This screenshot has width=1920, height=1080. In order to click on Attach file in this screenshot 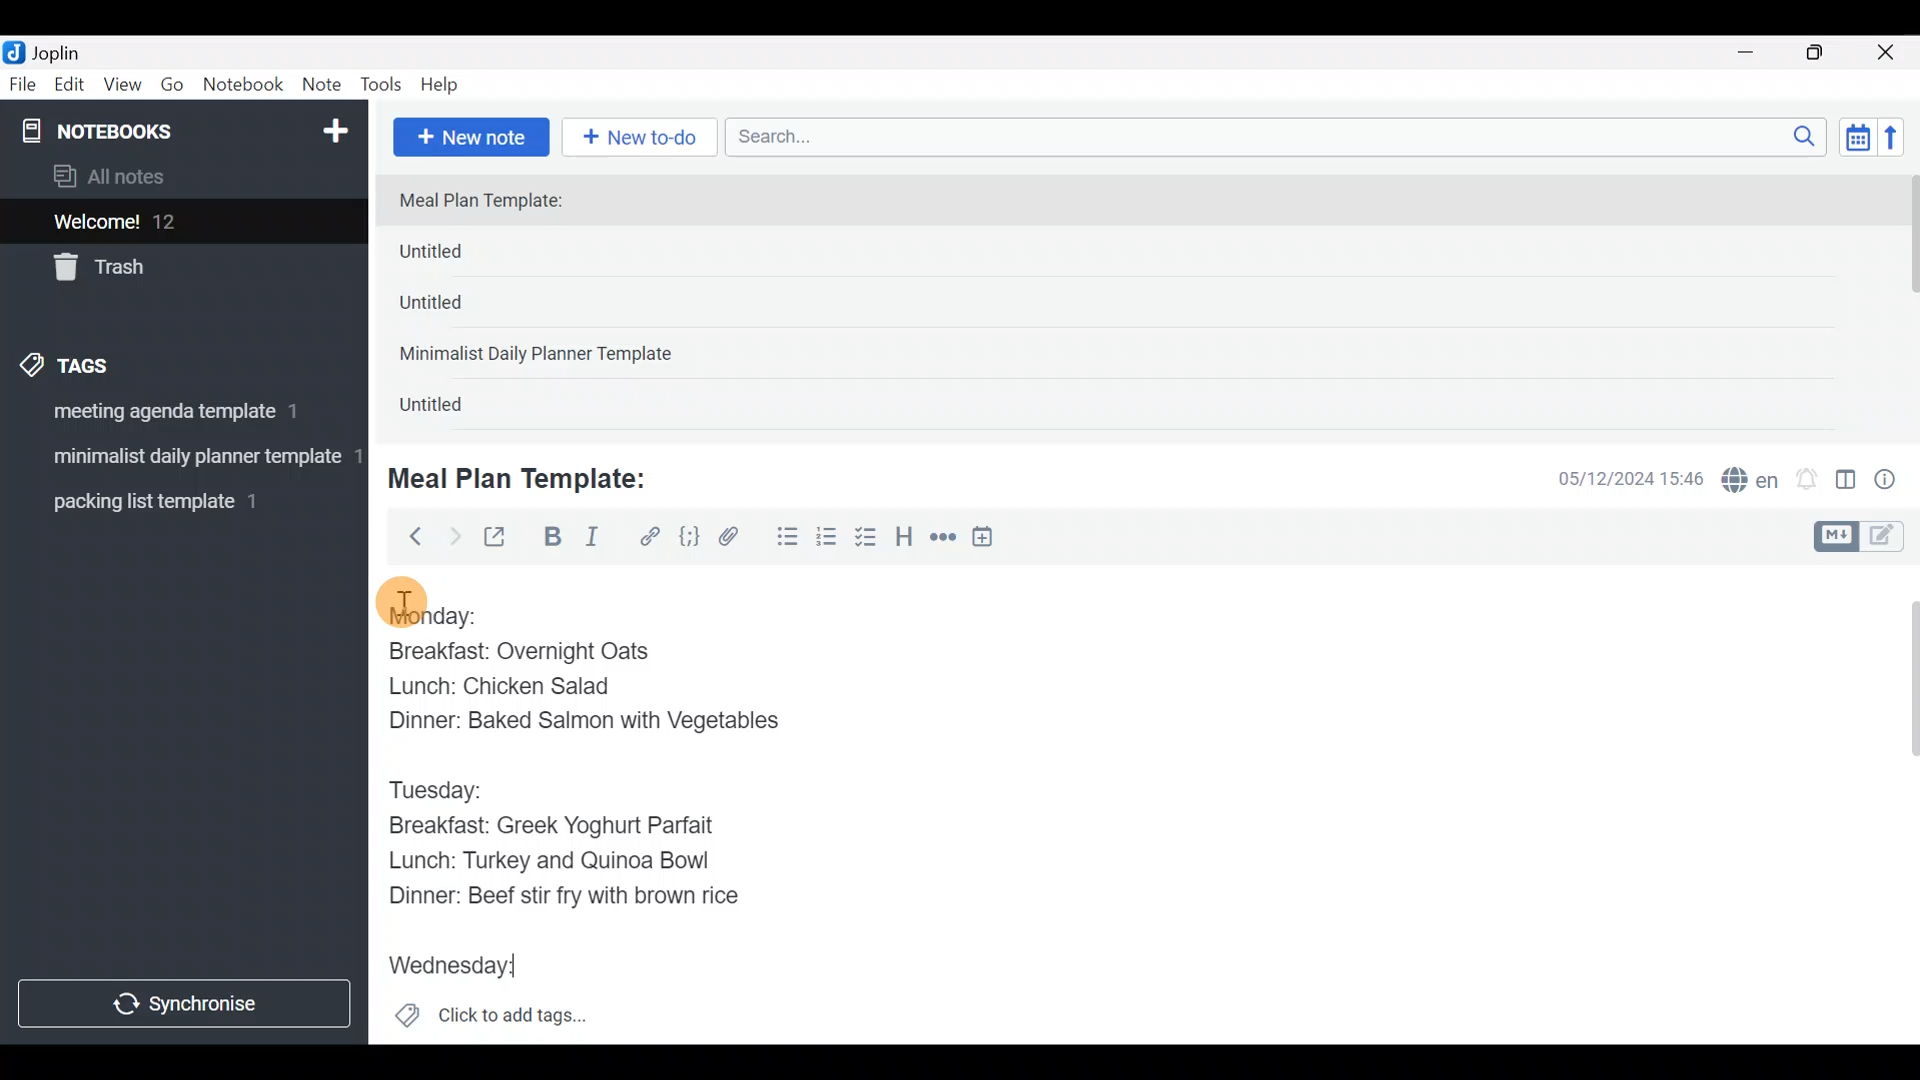, I will do `click(735, 539)`.